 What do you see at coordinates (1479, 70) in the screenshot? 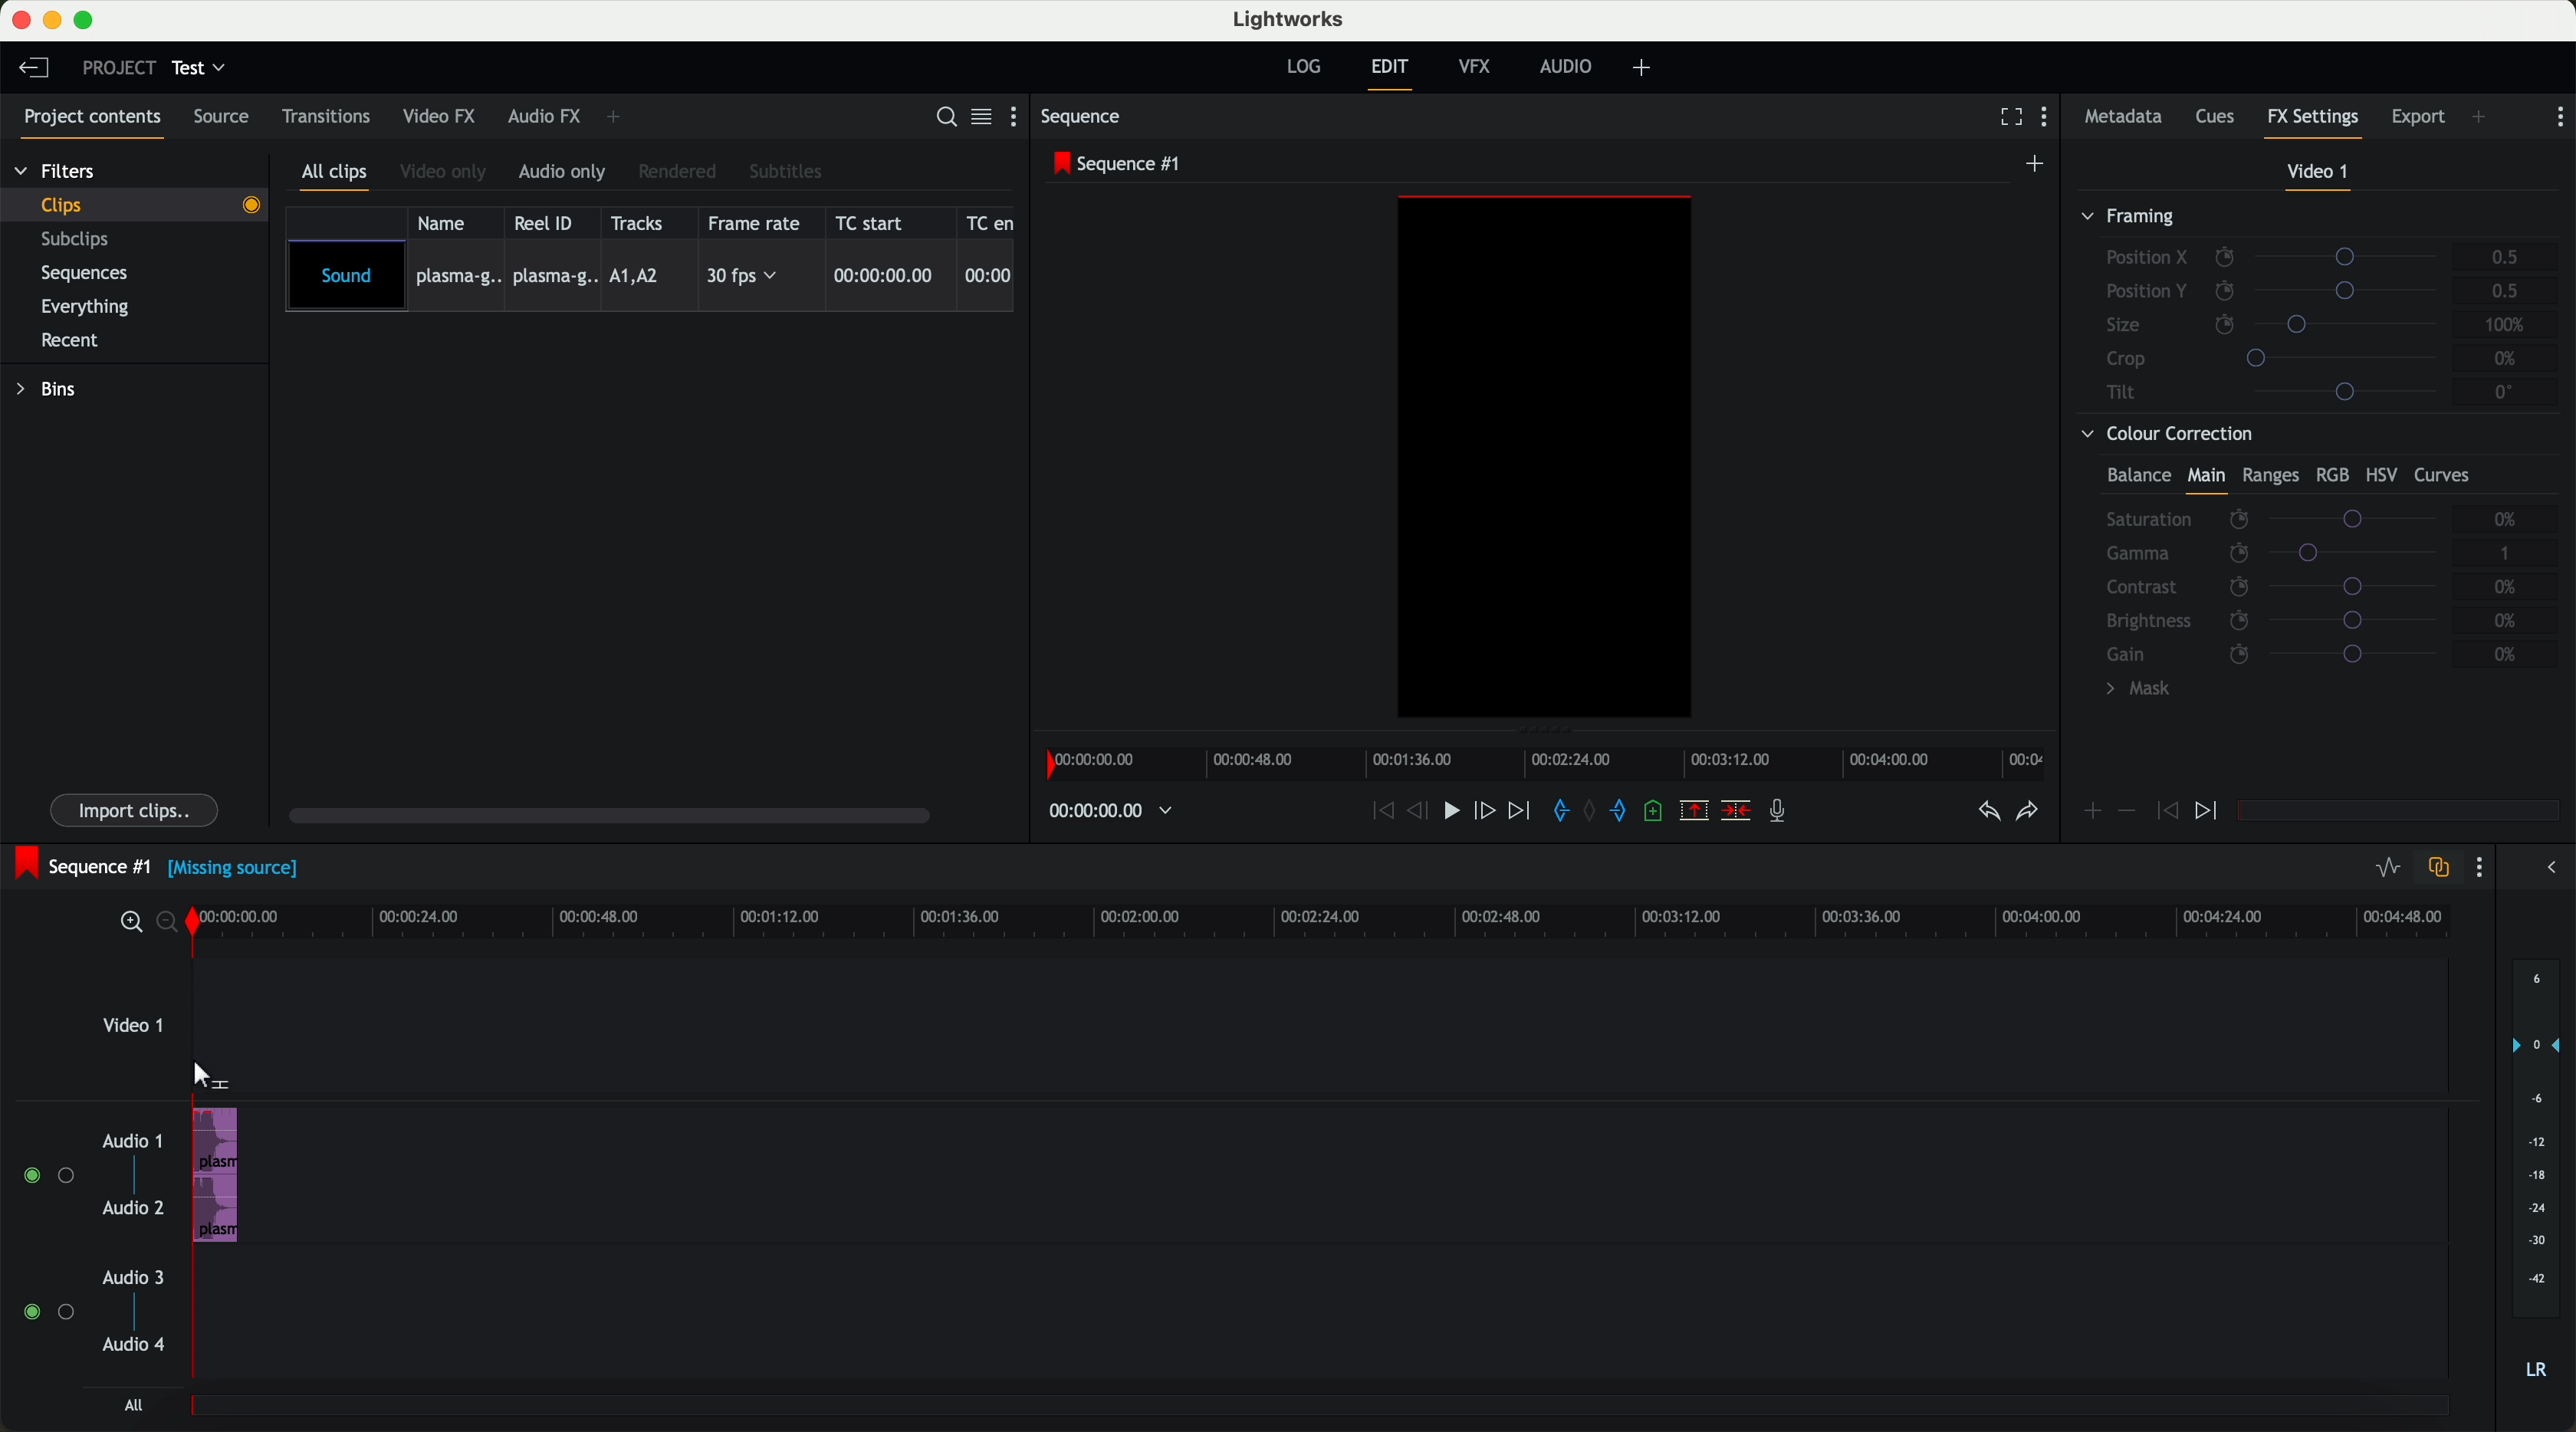
I see `VFX` at bounding box center [1479, 70].